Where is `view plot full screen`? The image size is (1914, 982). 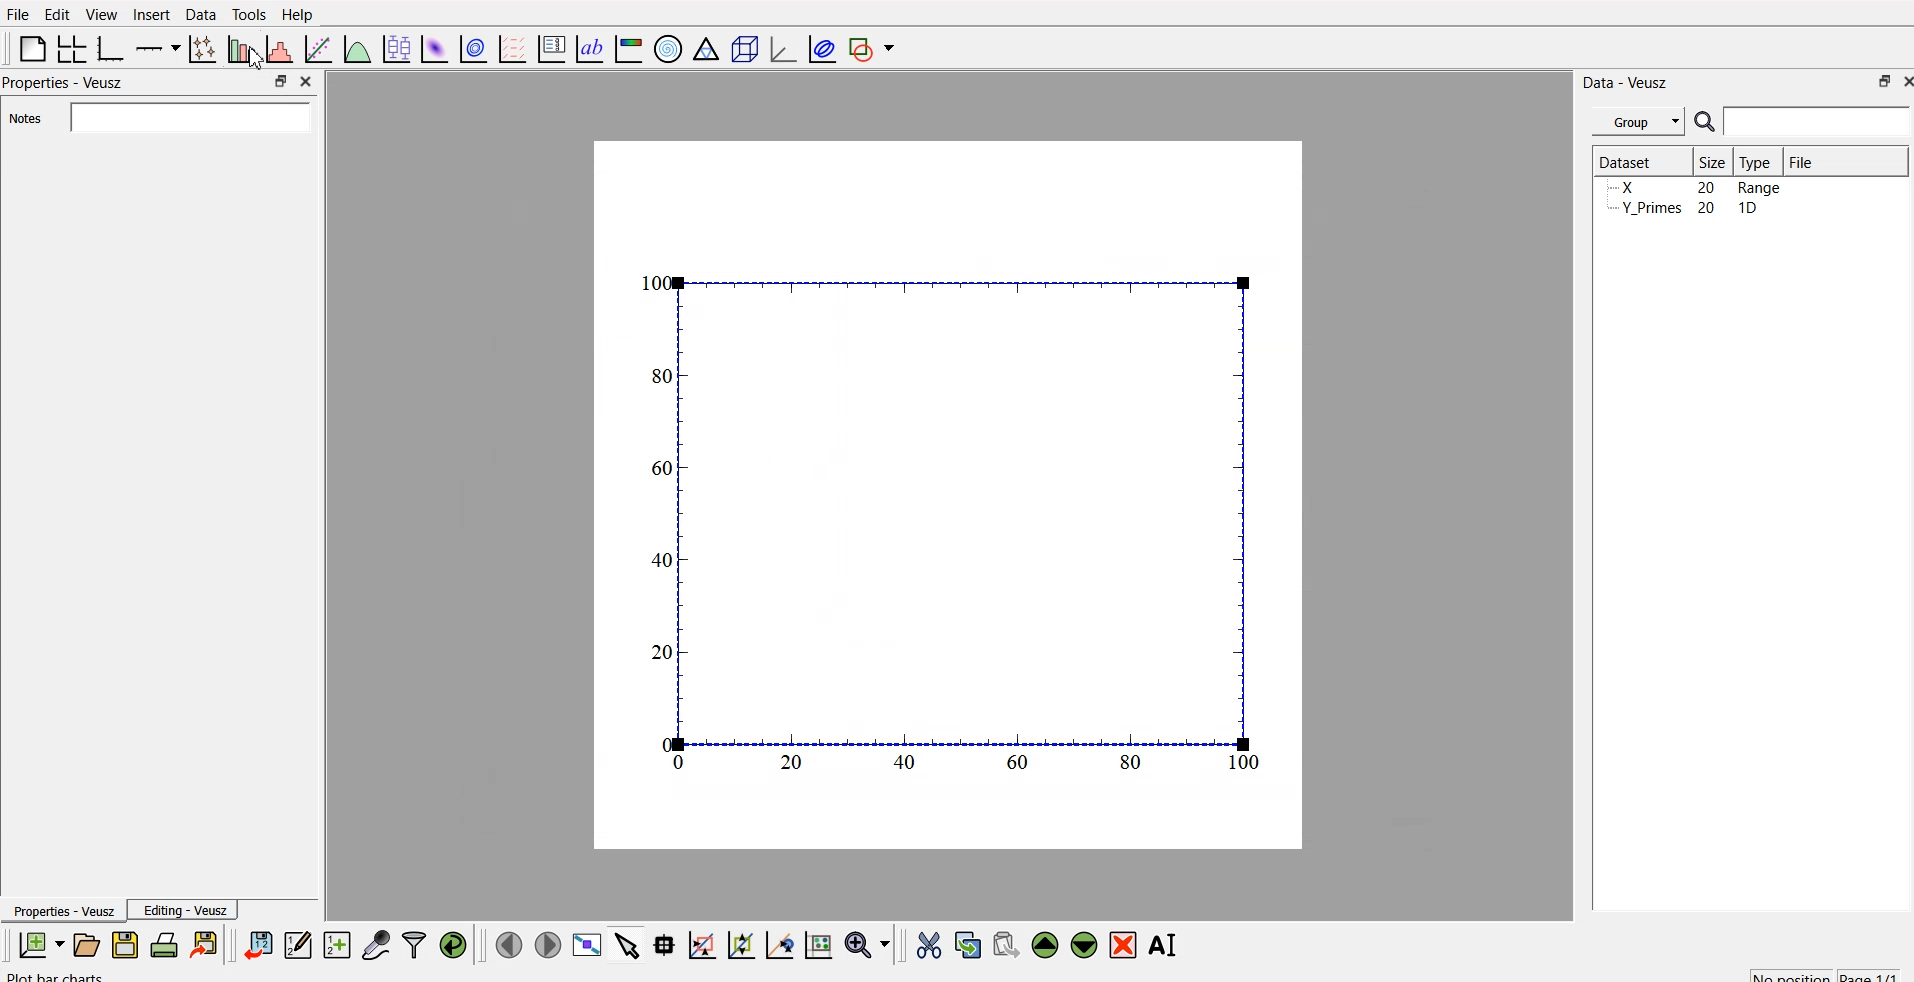
view plot full screen is located at coordinates (588, 944).